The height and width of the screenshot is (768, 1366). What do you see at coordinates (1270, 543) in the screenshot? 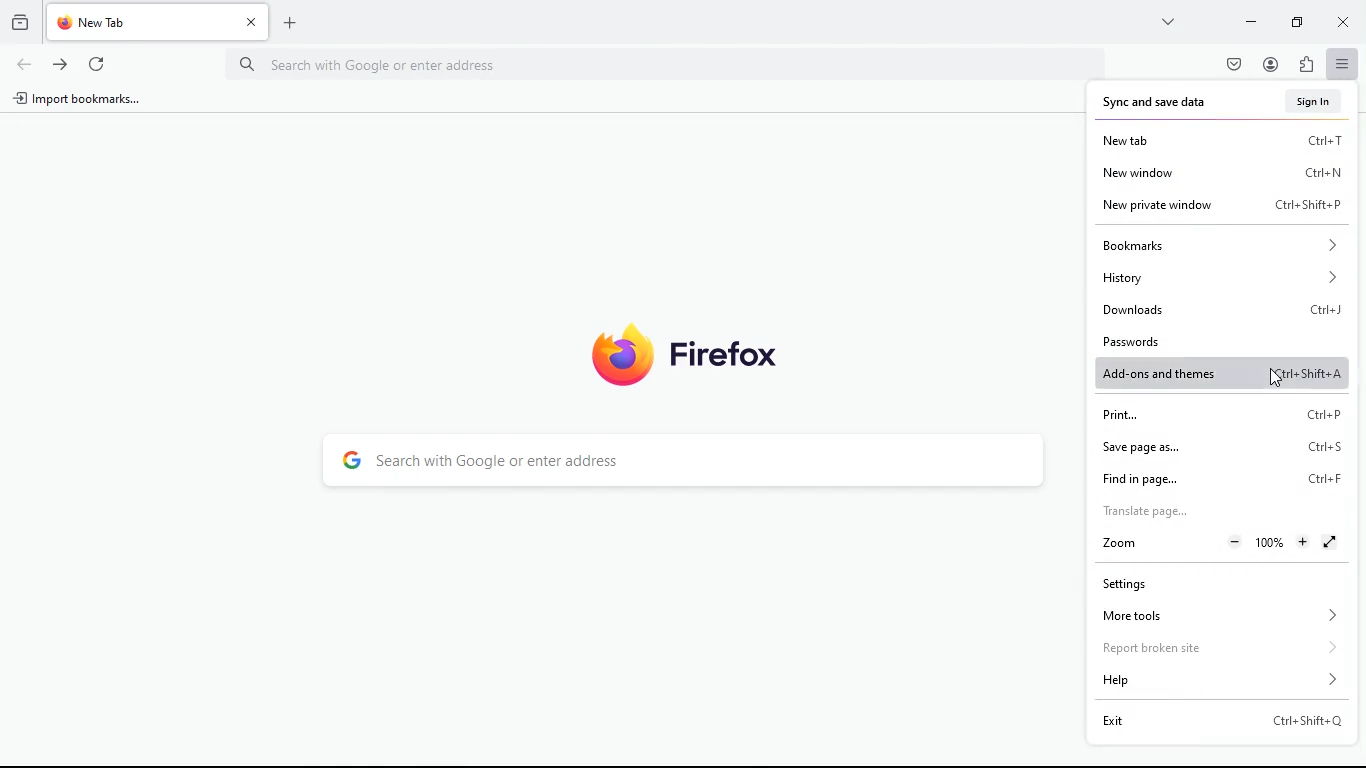
I see `100%` at bounding box center [1270, 543].